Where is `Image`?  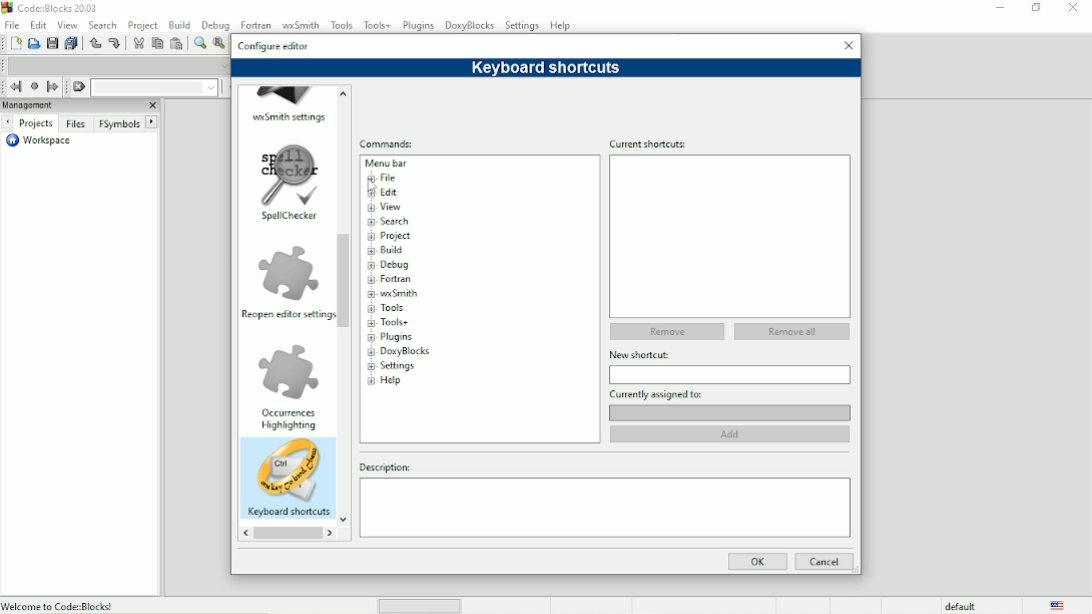 Image is located at coordinates (289, 471).